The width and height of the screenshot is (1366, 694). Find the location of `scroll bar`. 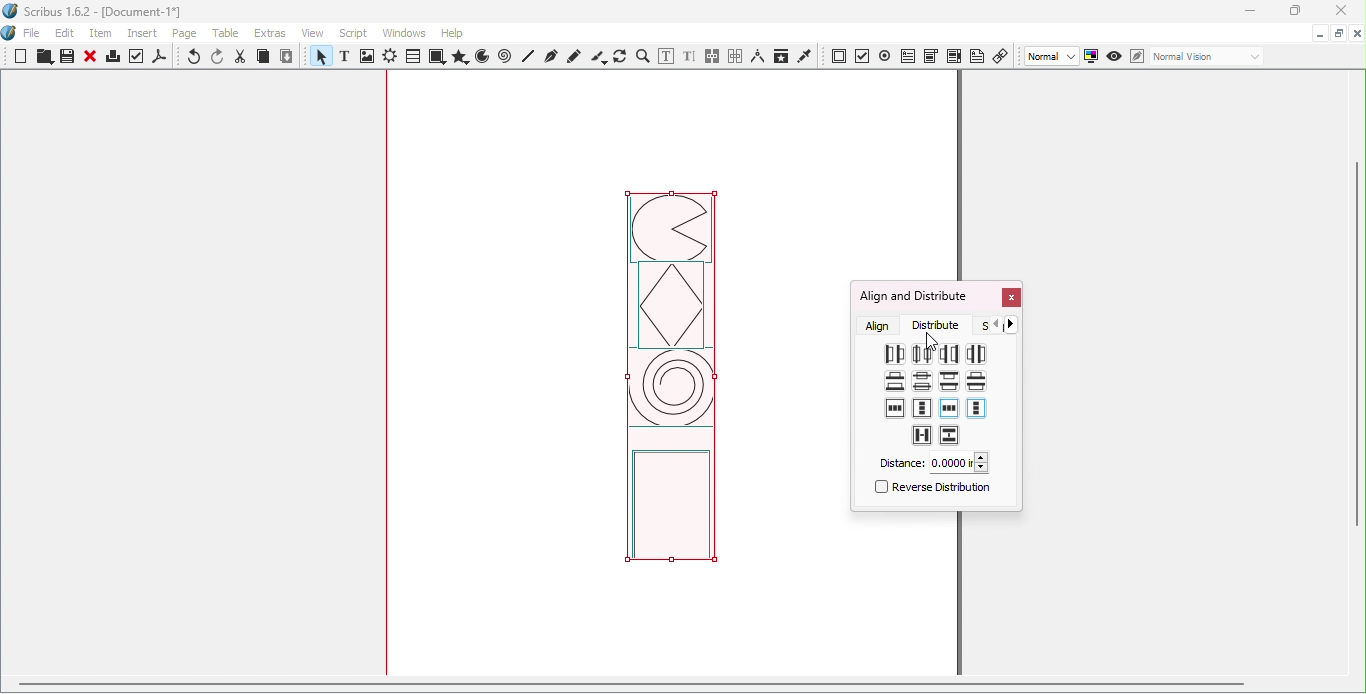

scroll bar is located at coordinates (631, 683).